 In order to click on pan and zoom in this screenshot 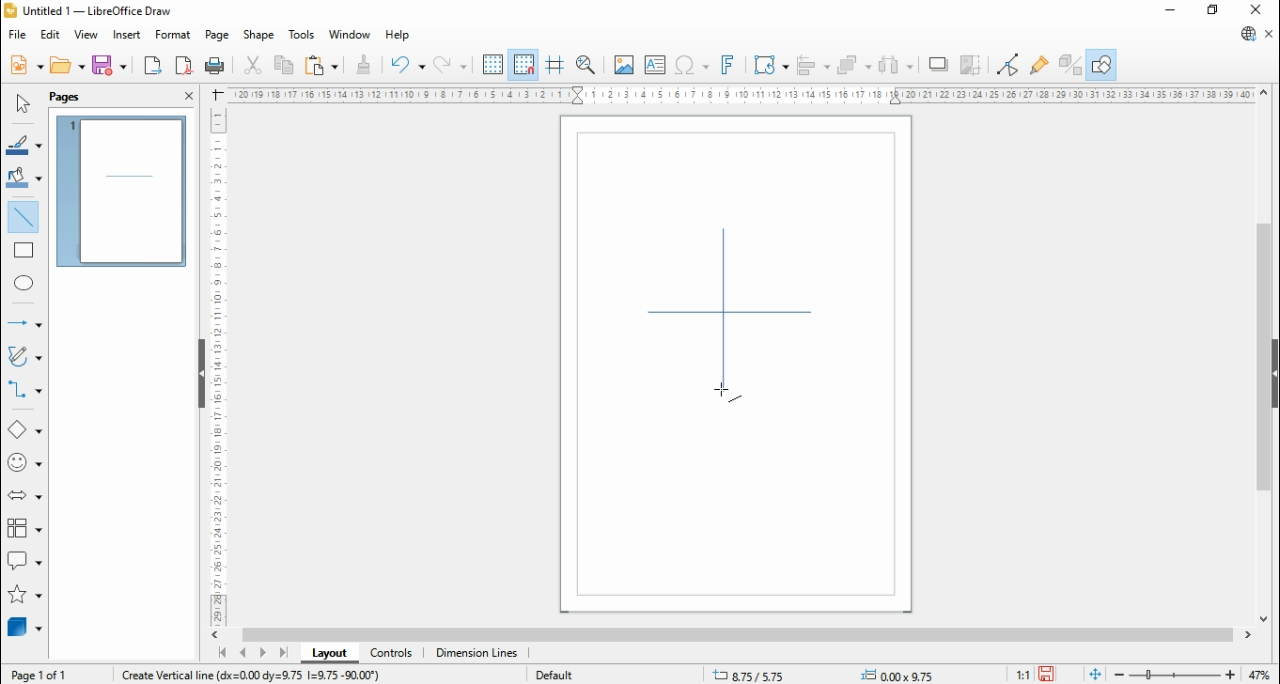, I will do `click(586, 64)`.